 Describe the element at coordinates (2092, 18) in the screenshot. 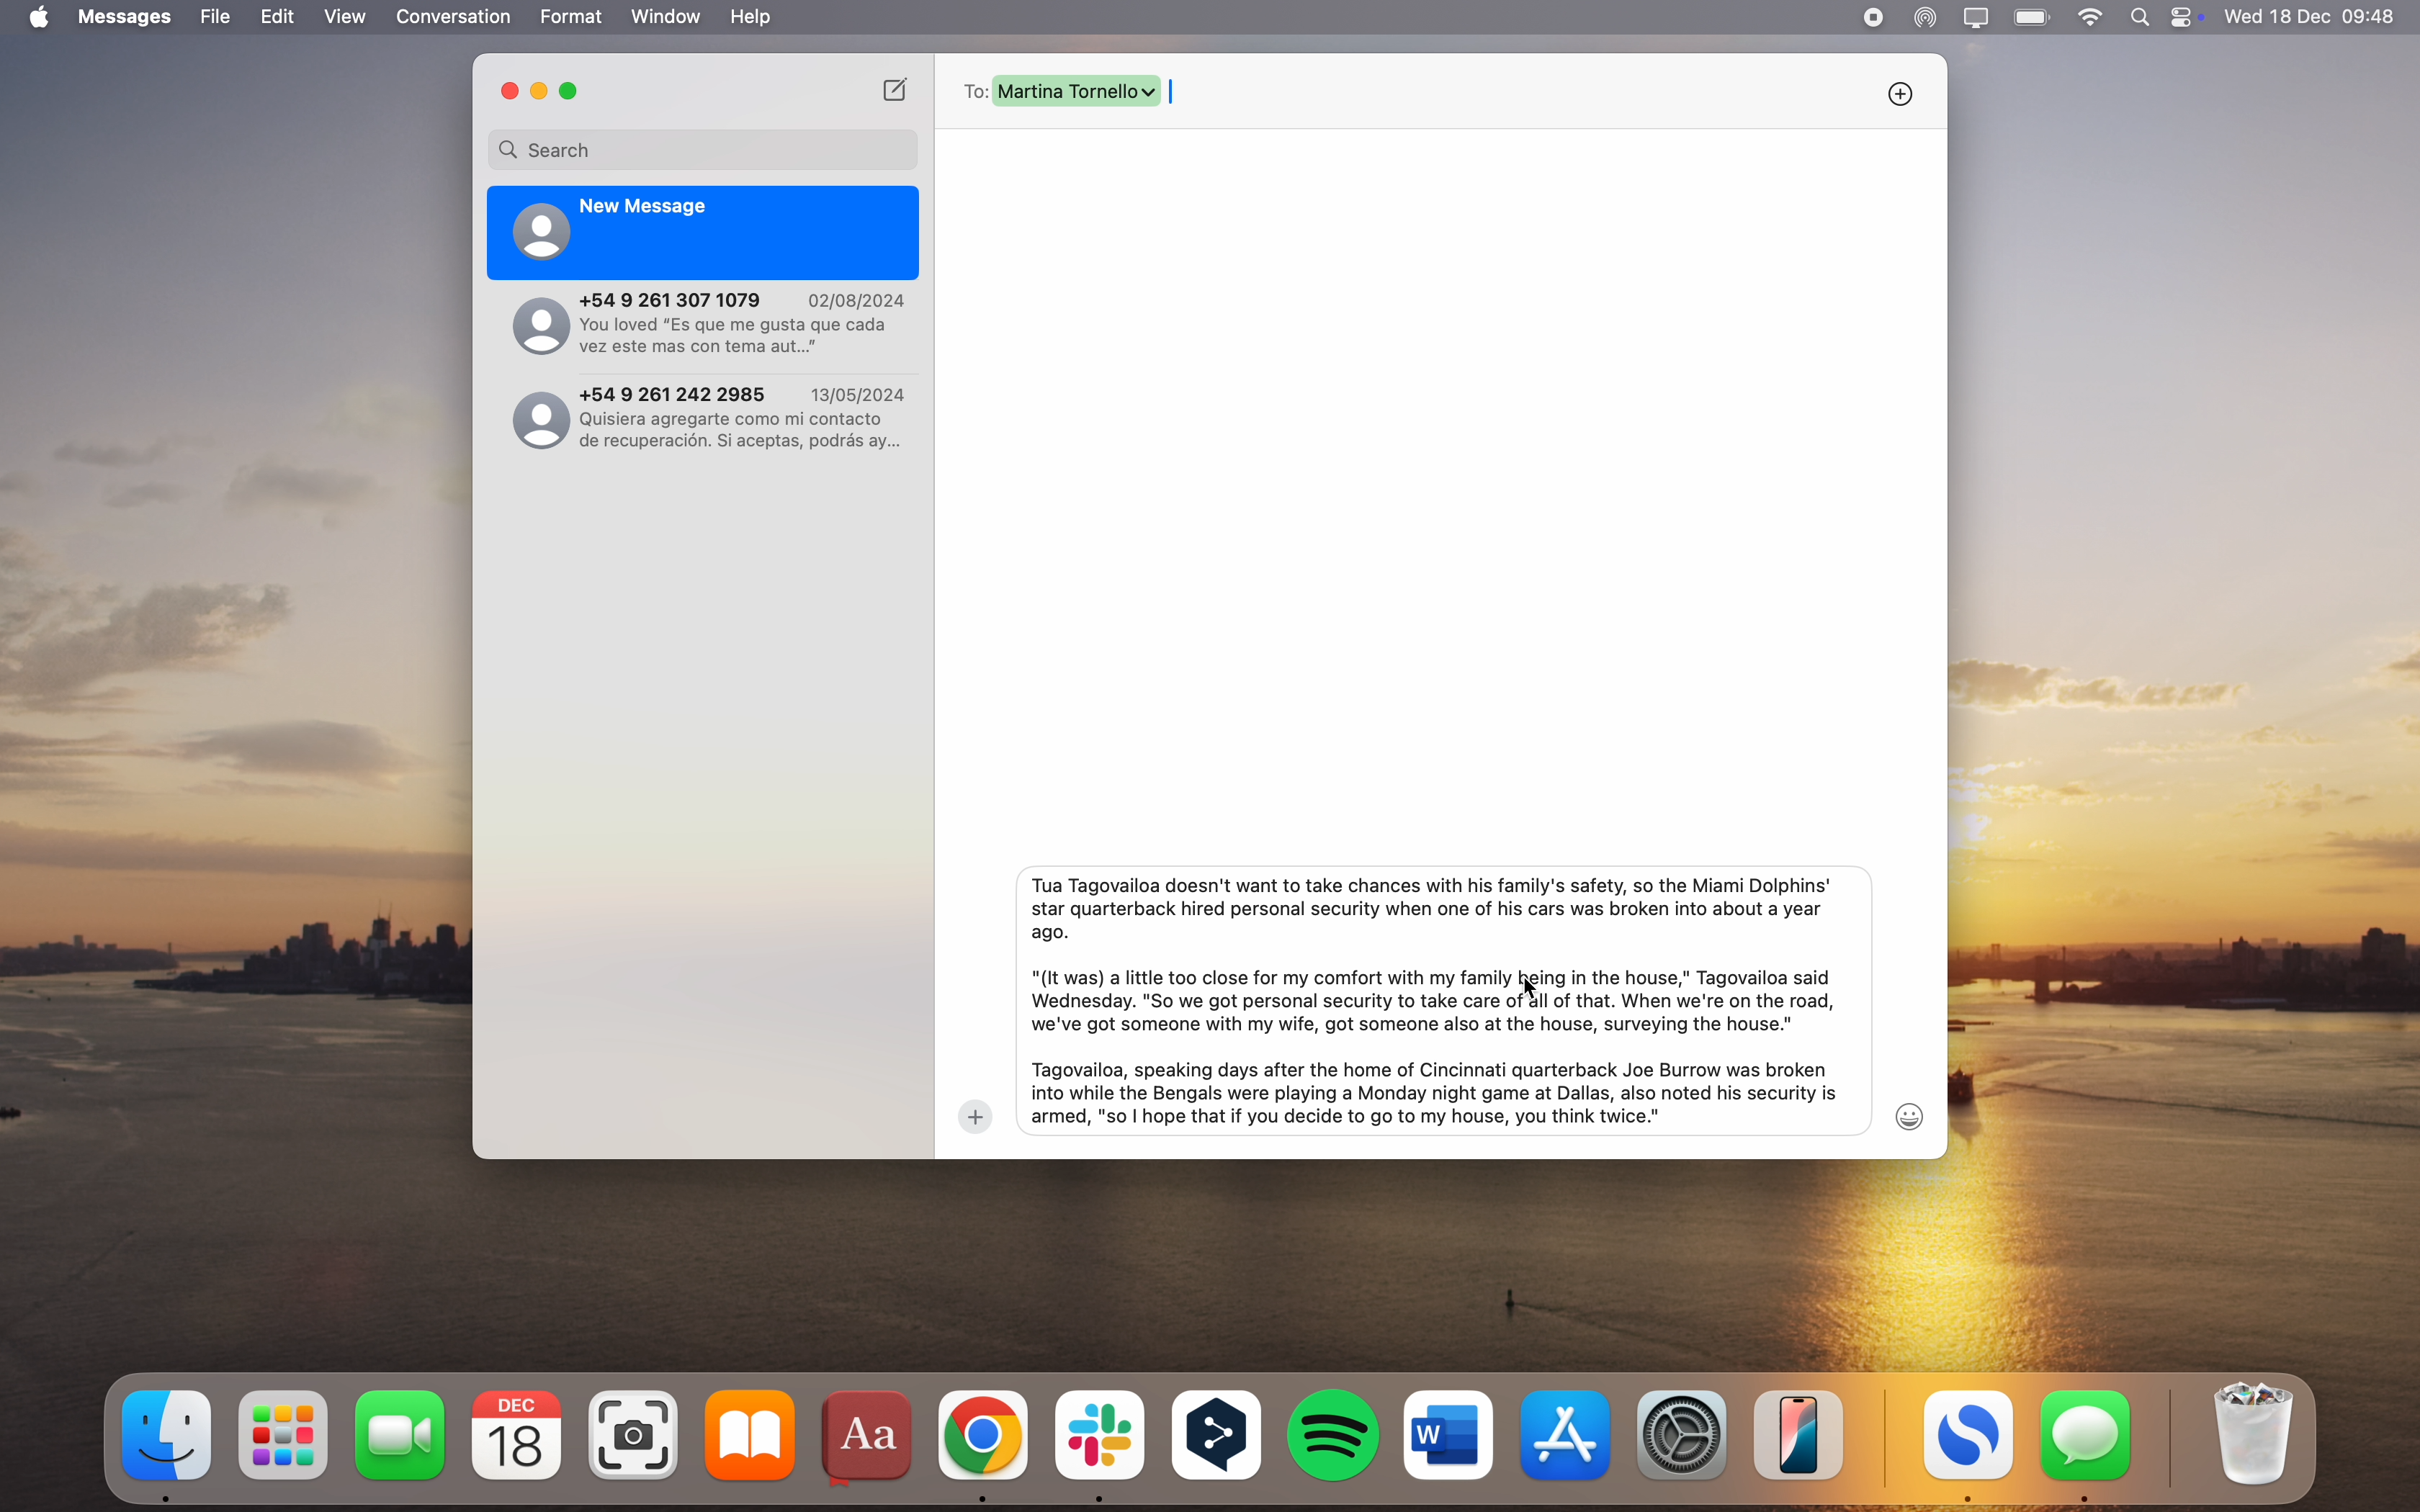

I see `wifi` at that location.